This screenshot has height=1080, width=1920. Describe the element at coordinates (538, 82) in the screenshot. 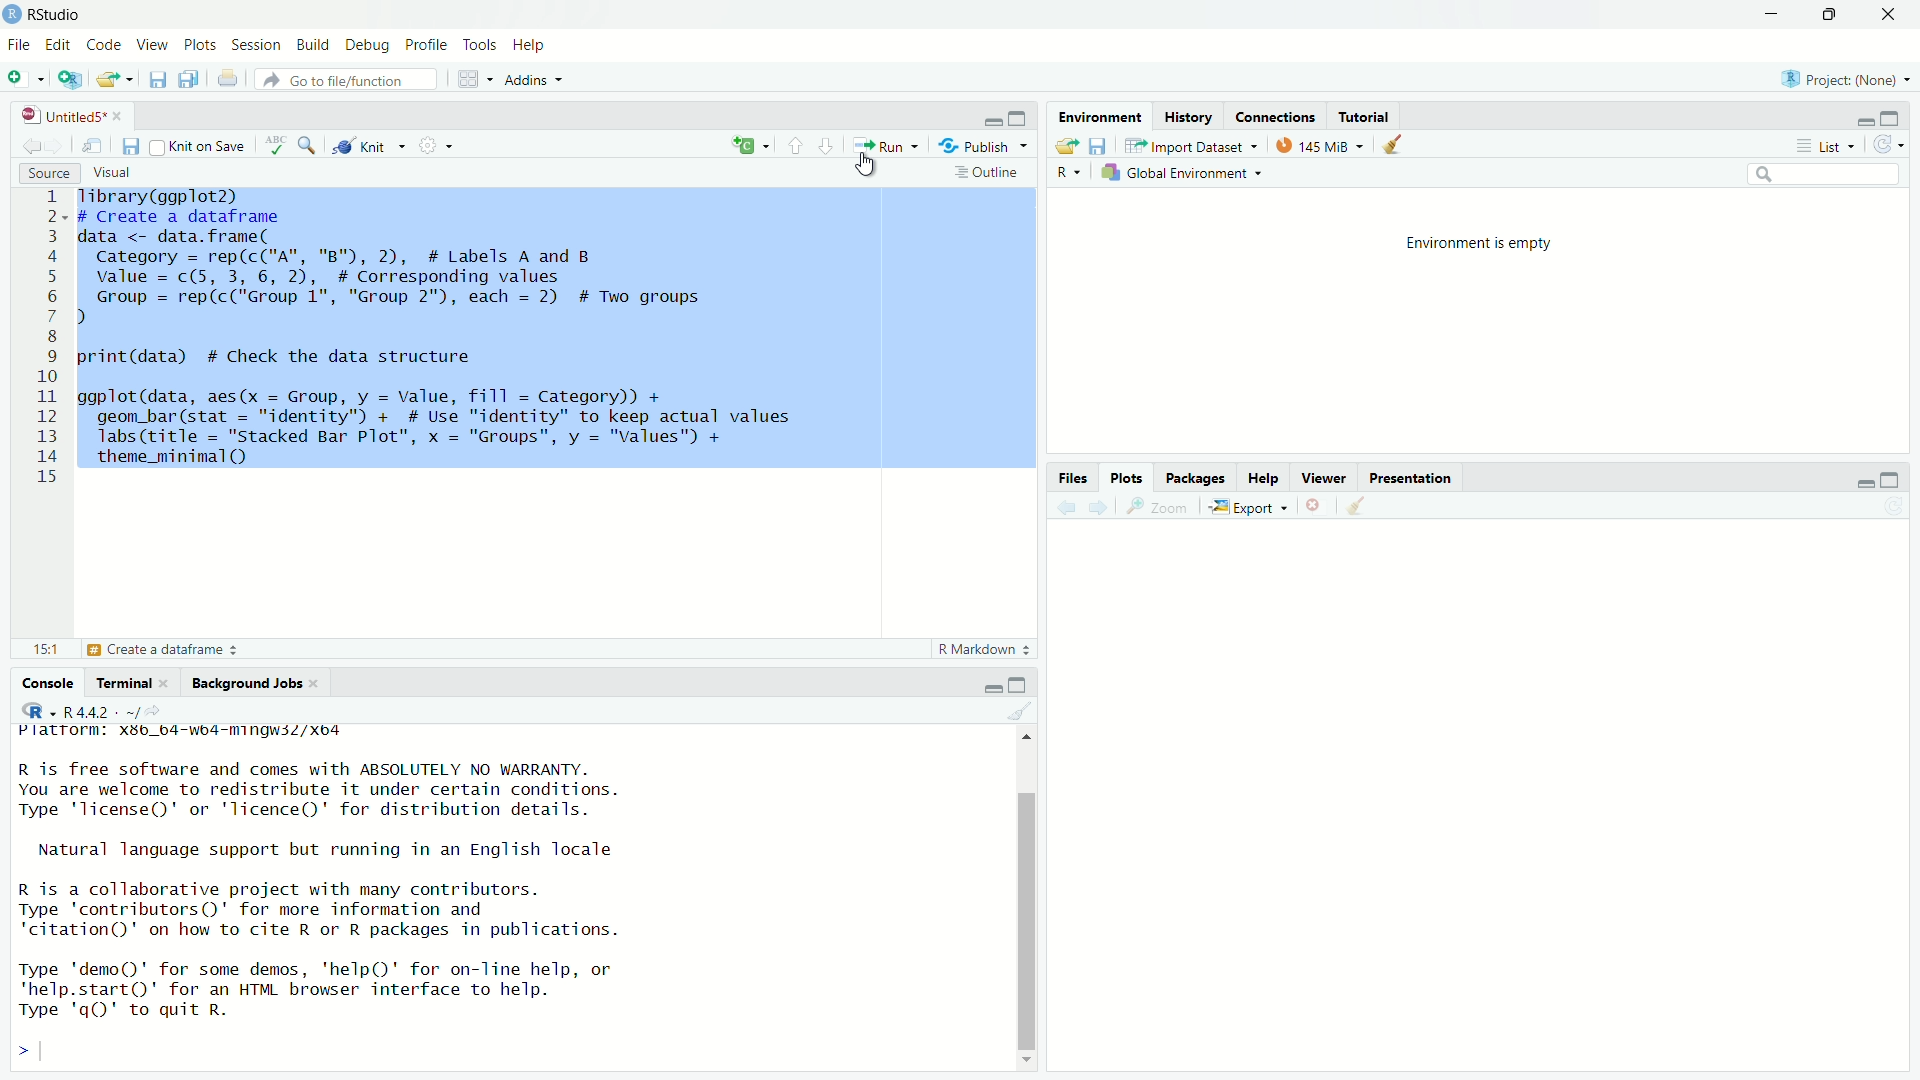

I see `Addins` at that location.